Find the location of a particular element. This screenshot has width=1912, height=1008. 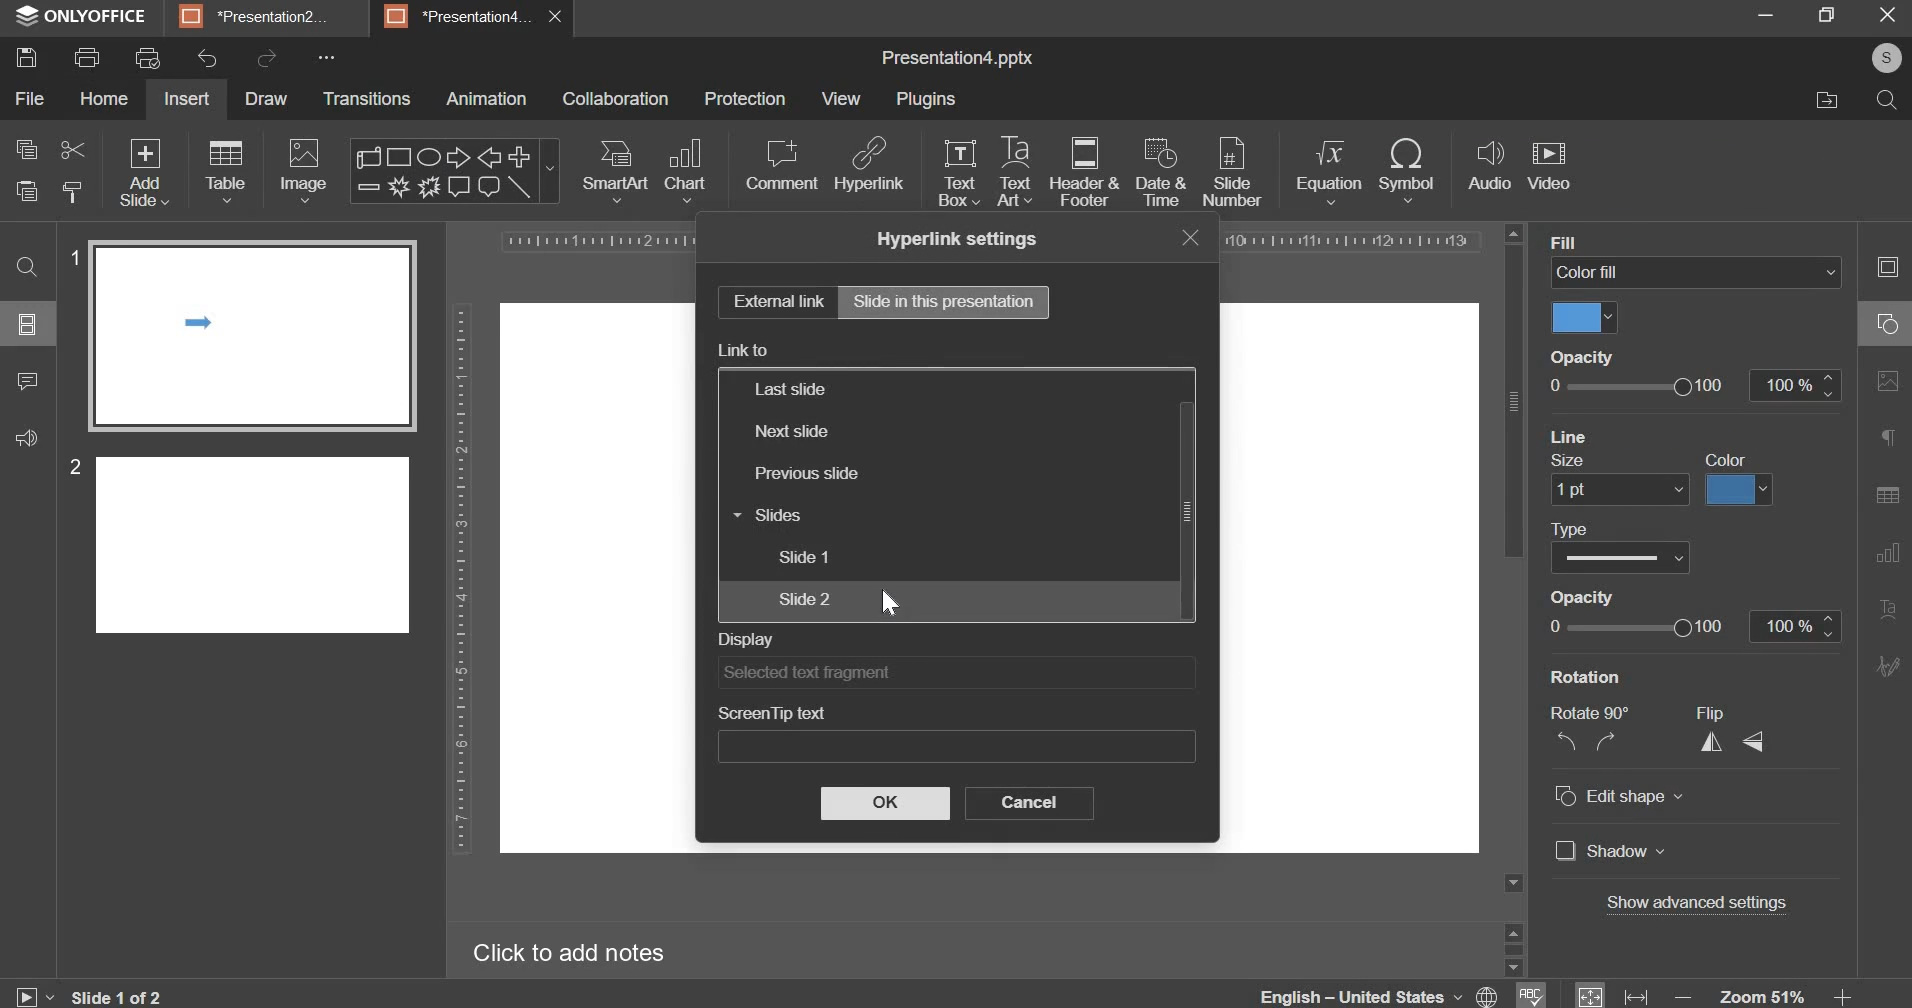

slide in this presentation is located at coordinates (944, 300).